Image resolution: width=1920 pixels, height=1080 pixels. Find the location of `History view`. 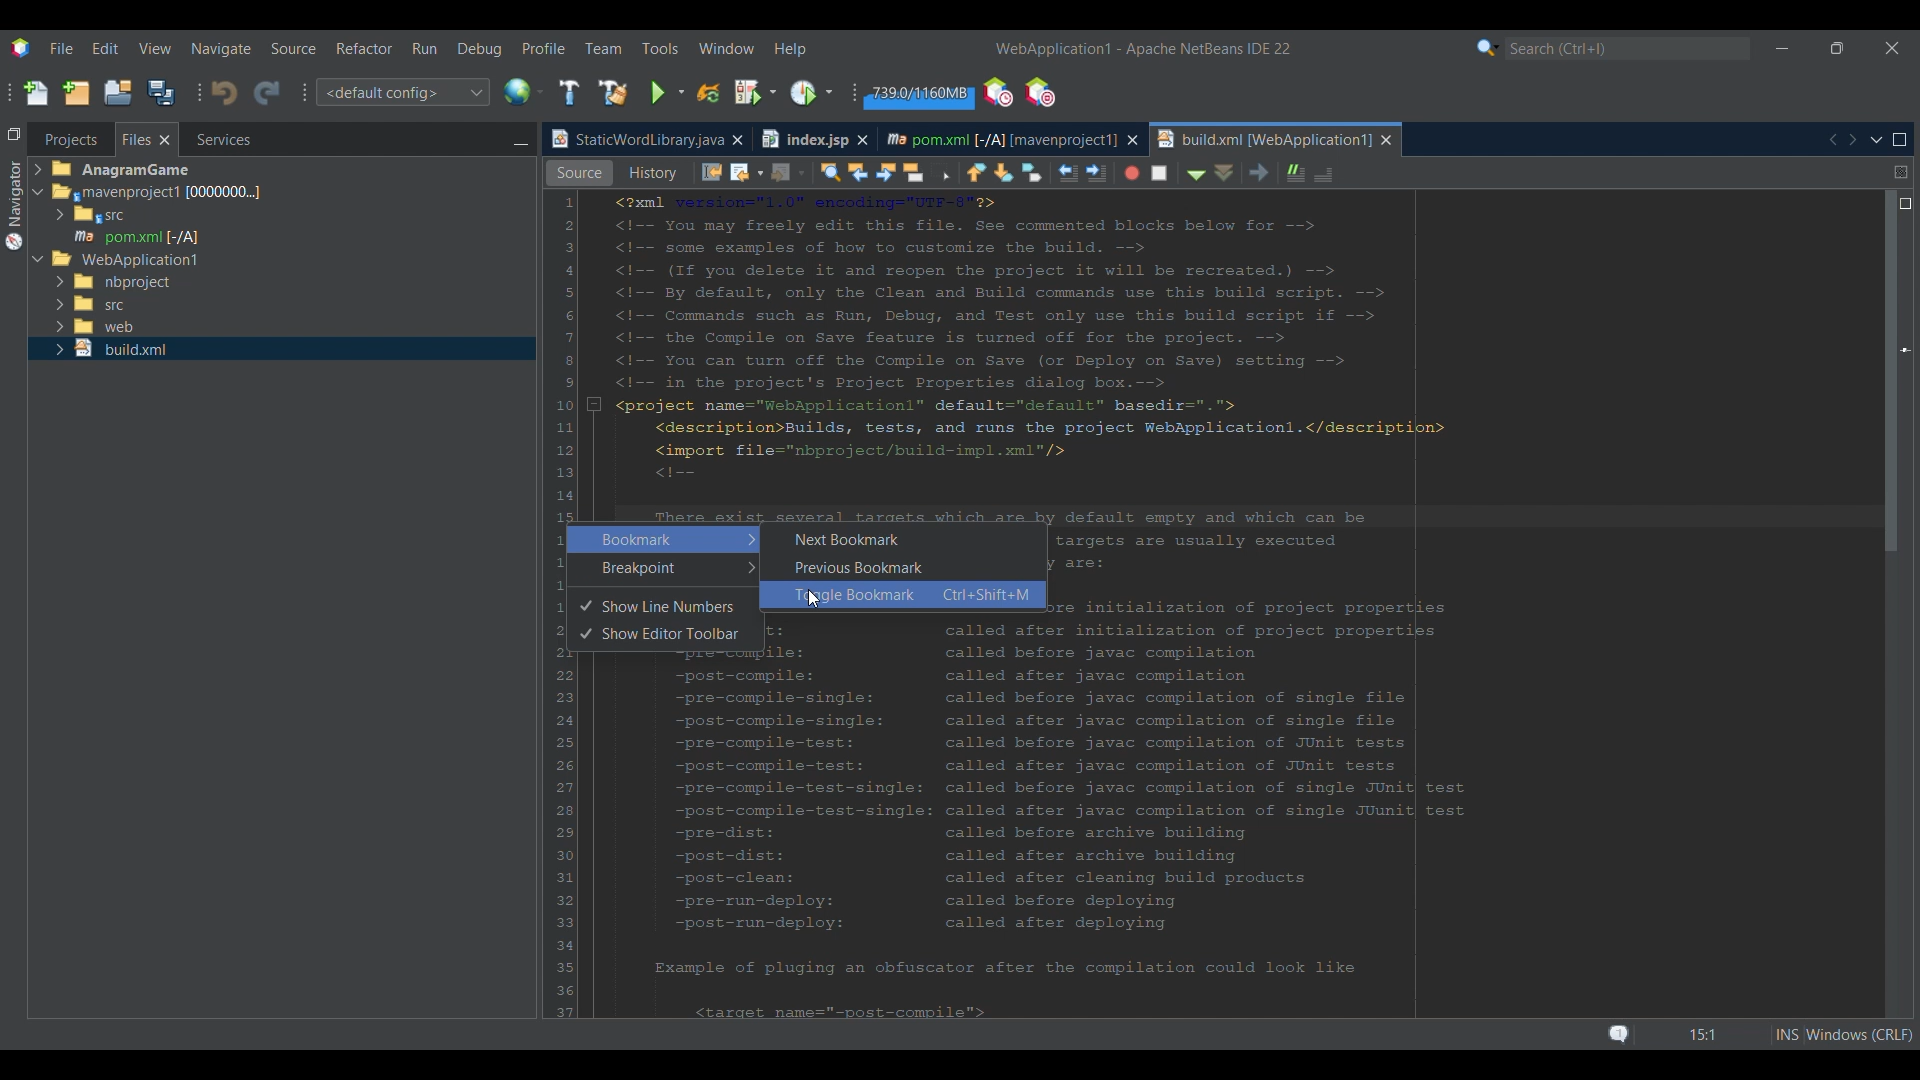

History view is located at coordinates (823, 170).